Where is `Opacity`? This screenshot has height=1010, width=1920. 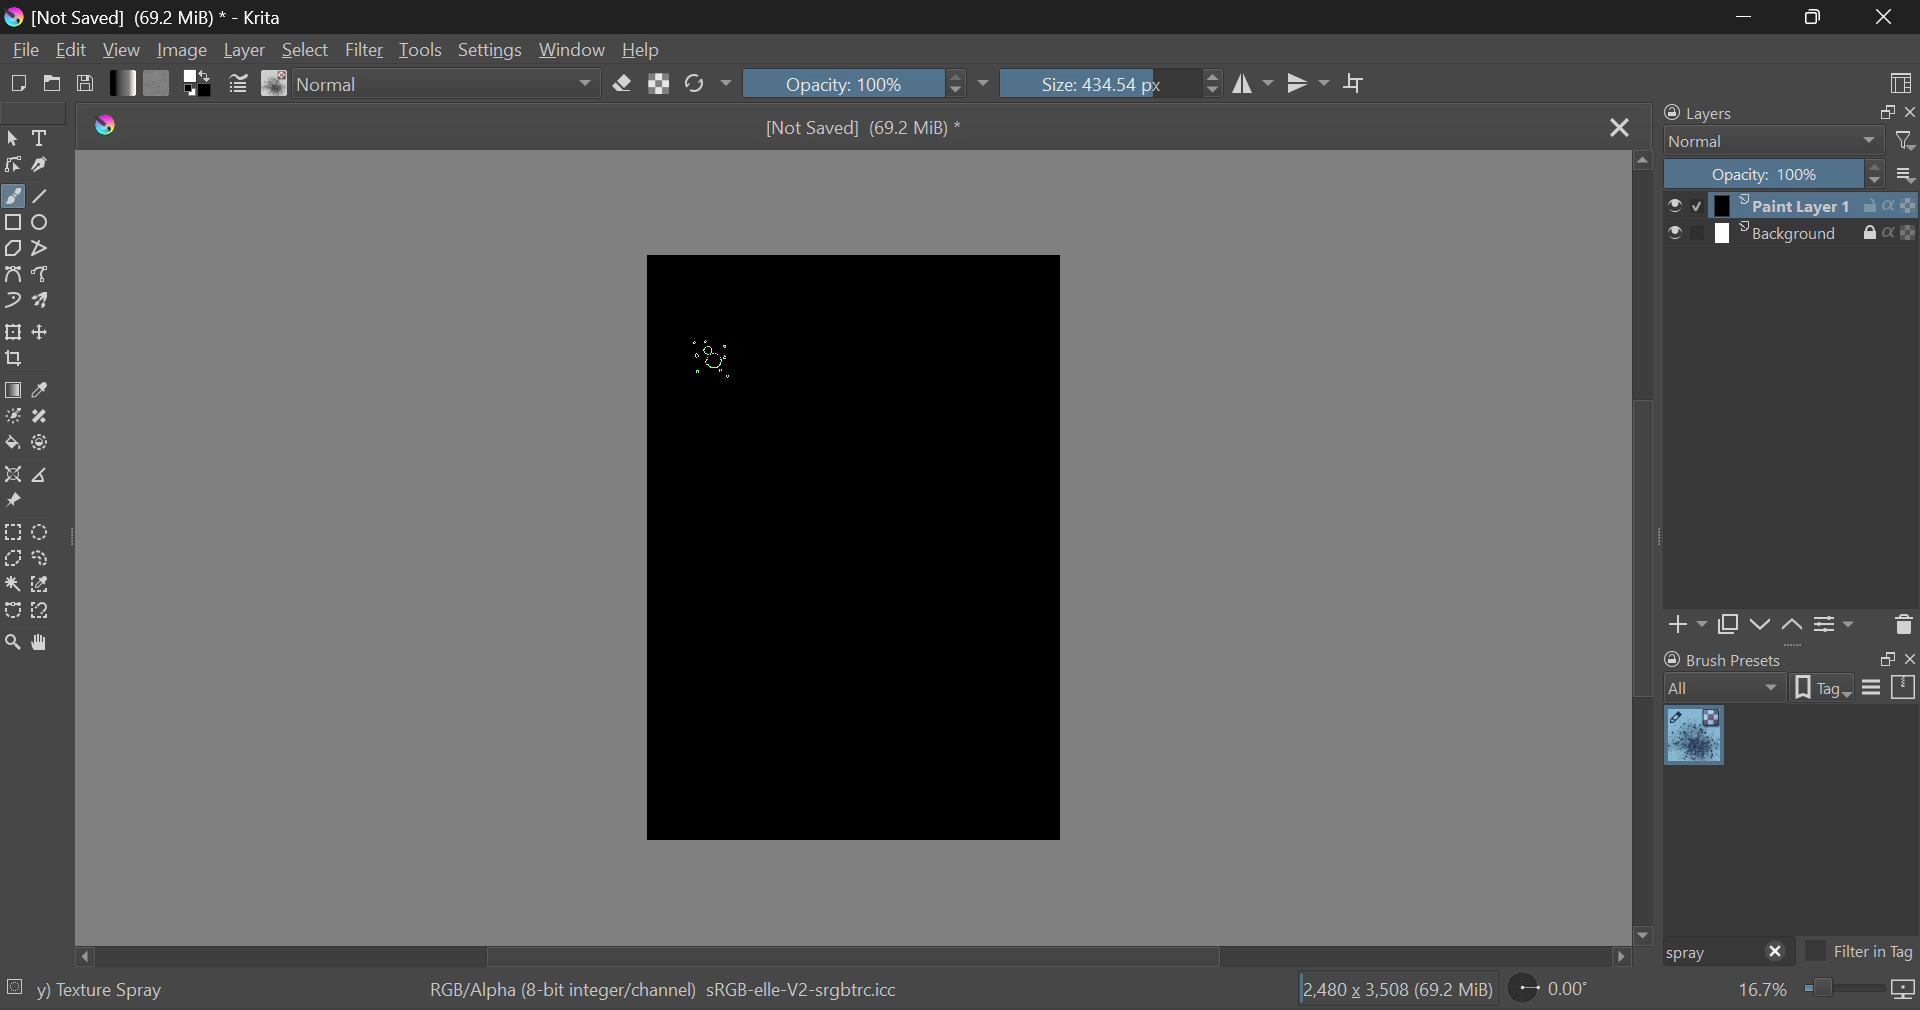 Opacity is located at coordinates (868, 82).